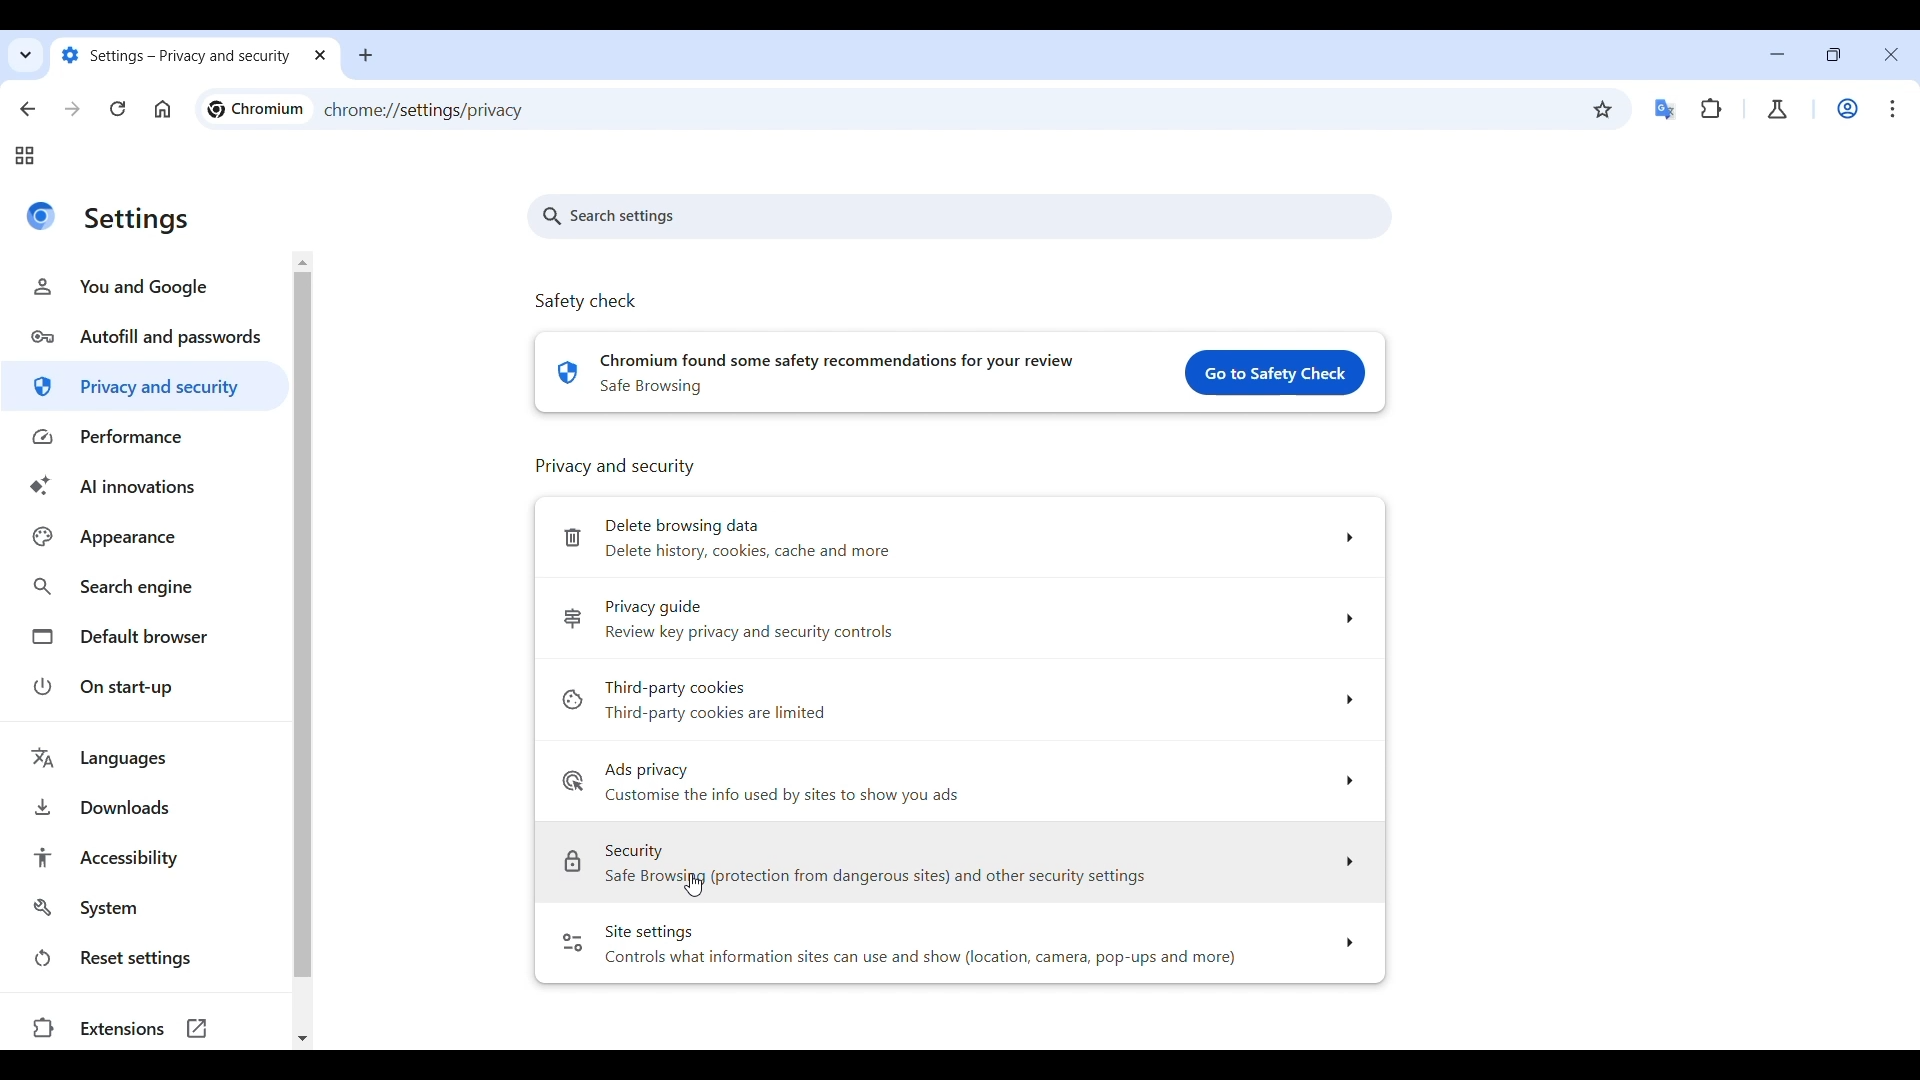  I want to click on settings- privacy and security, so click(178, 56).